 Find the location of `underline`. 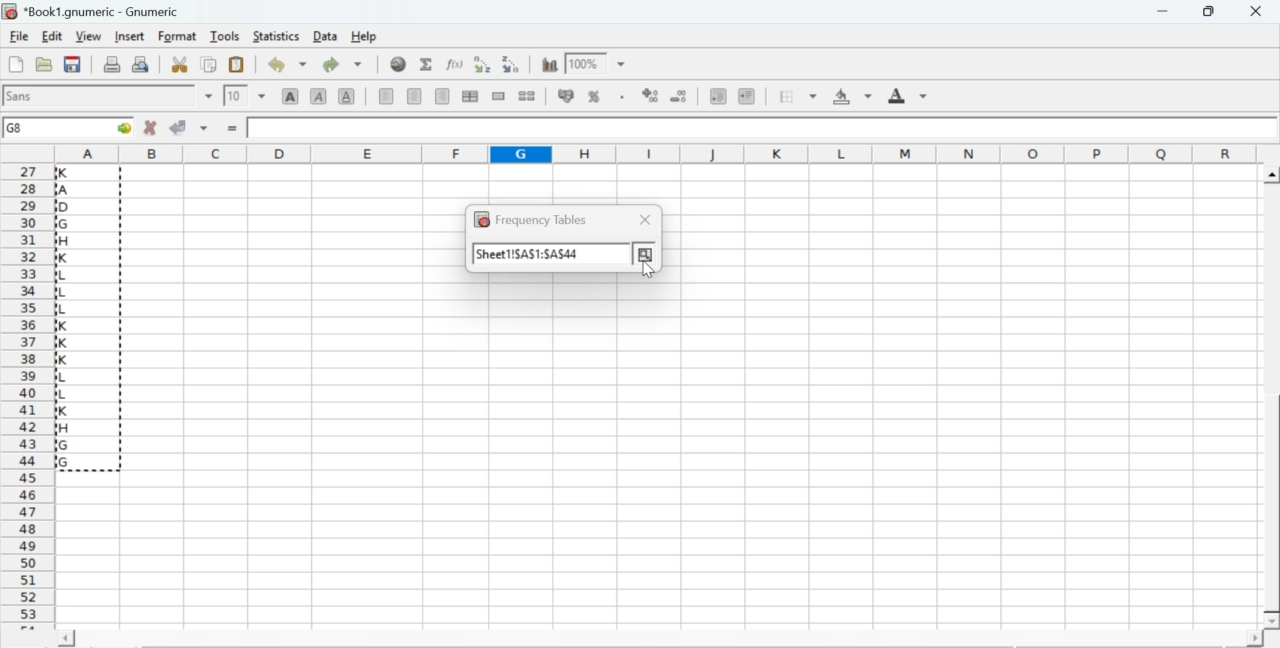

underline is located at coordinates (347, 95).